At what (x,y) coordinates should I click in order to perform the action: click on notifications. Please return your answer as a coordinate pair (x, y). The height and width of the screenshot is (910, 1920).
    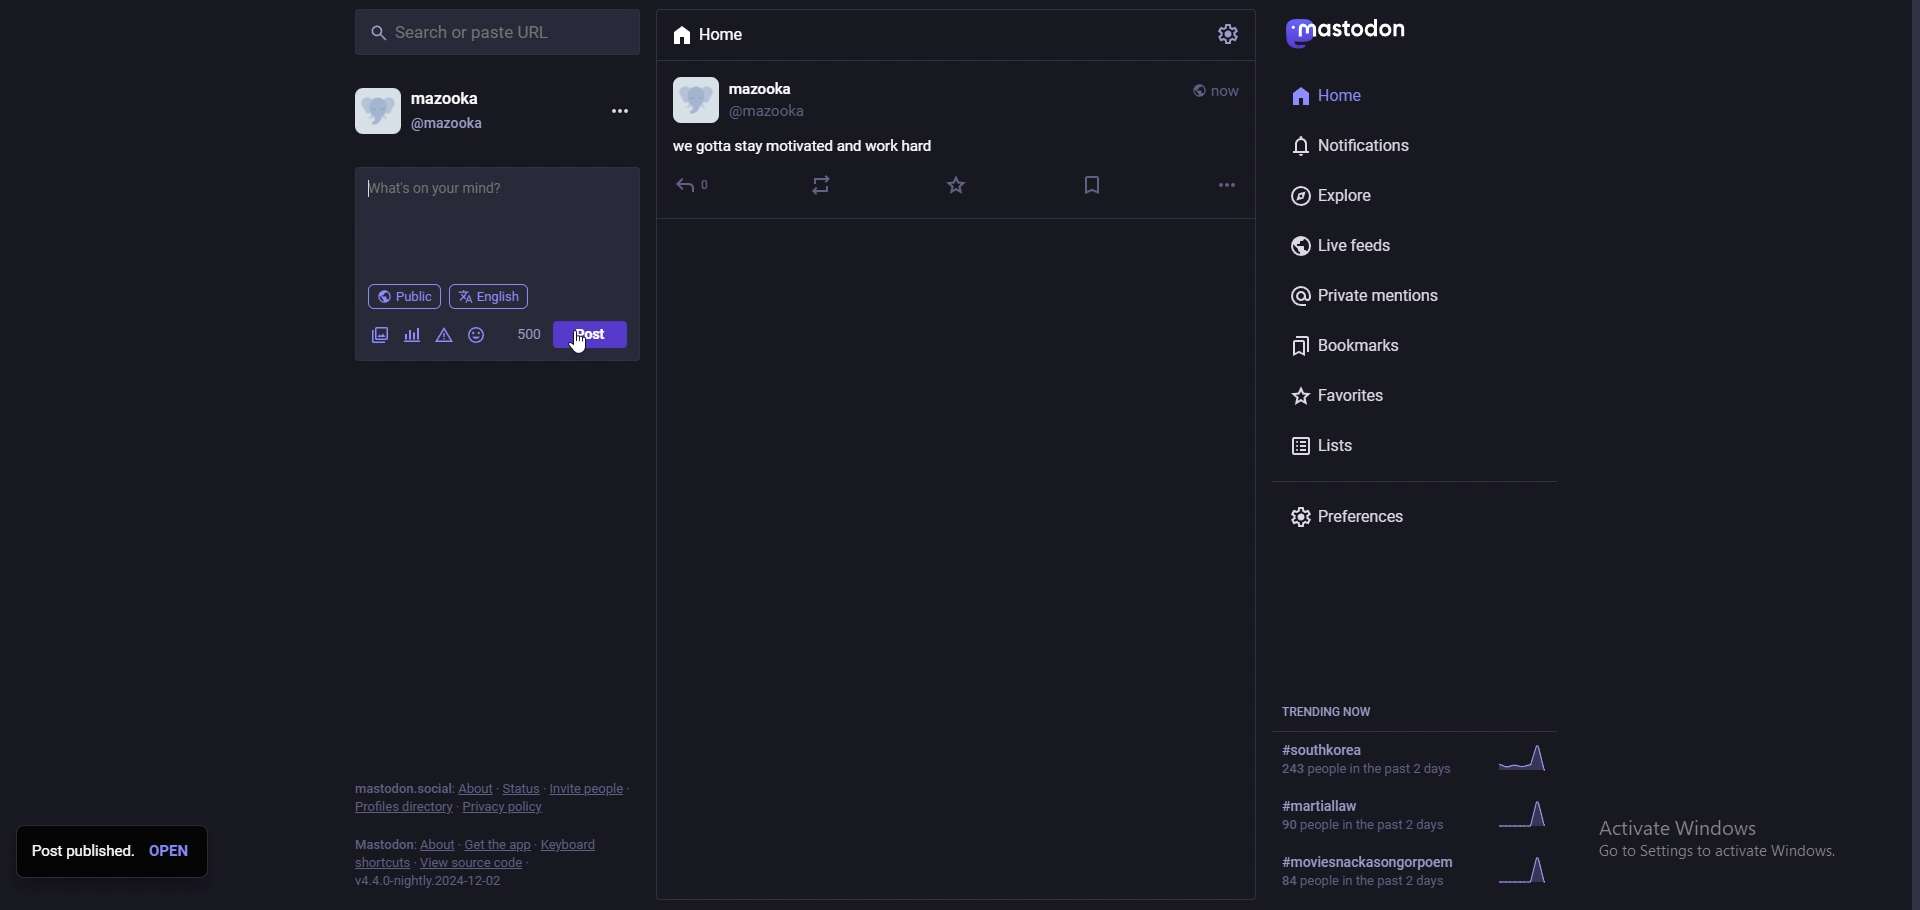
    Looking at the image, I should click on (1380, 145).